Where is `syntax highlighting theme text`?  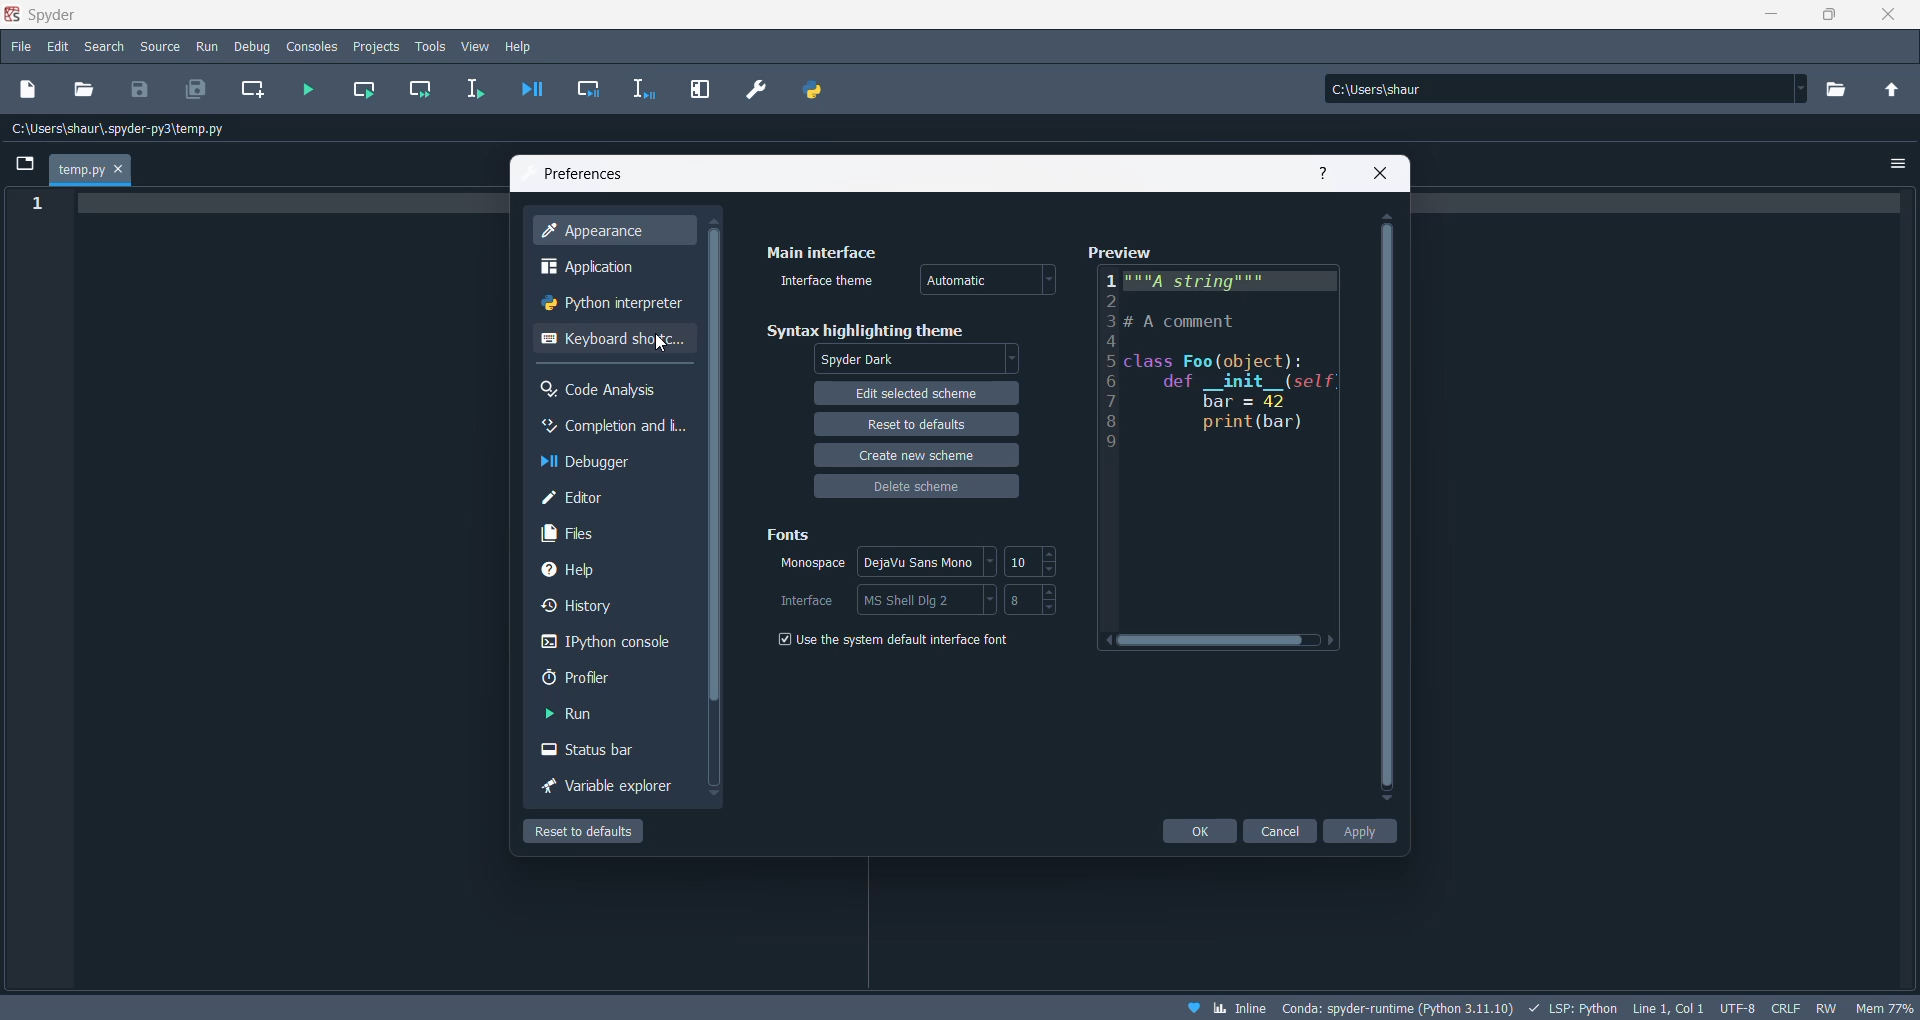
syntax highlighting theme text is located at coordinates (874, 330).